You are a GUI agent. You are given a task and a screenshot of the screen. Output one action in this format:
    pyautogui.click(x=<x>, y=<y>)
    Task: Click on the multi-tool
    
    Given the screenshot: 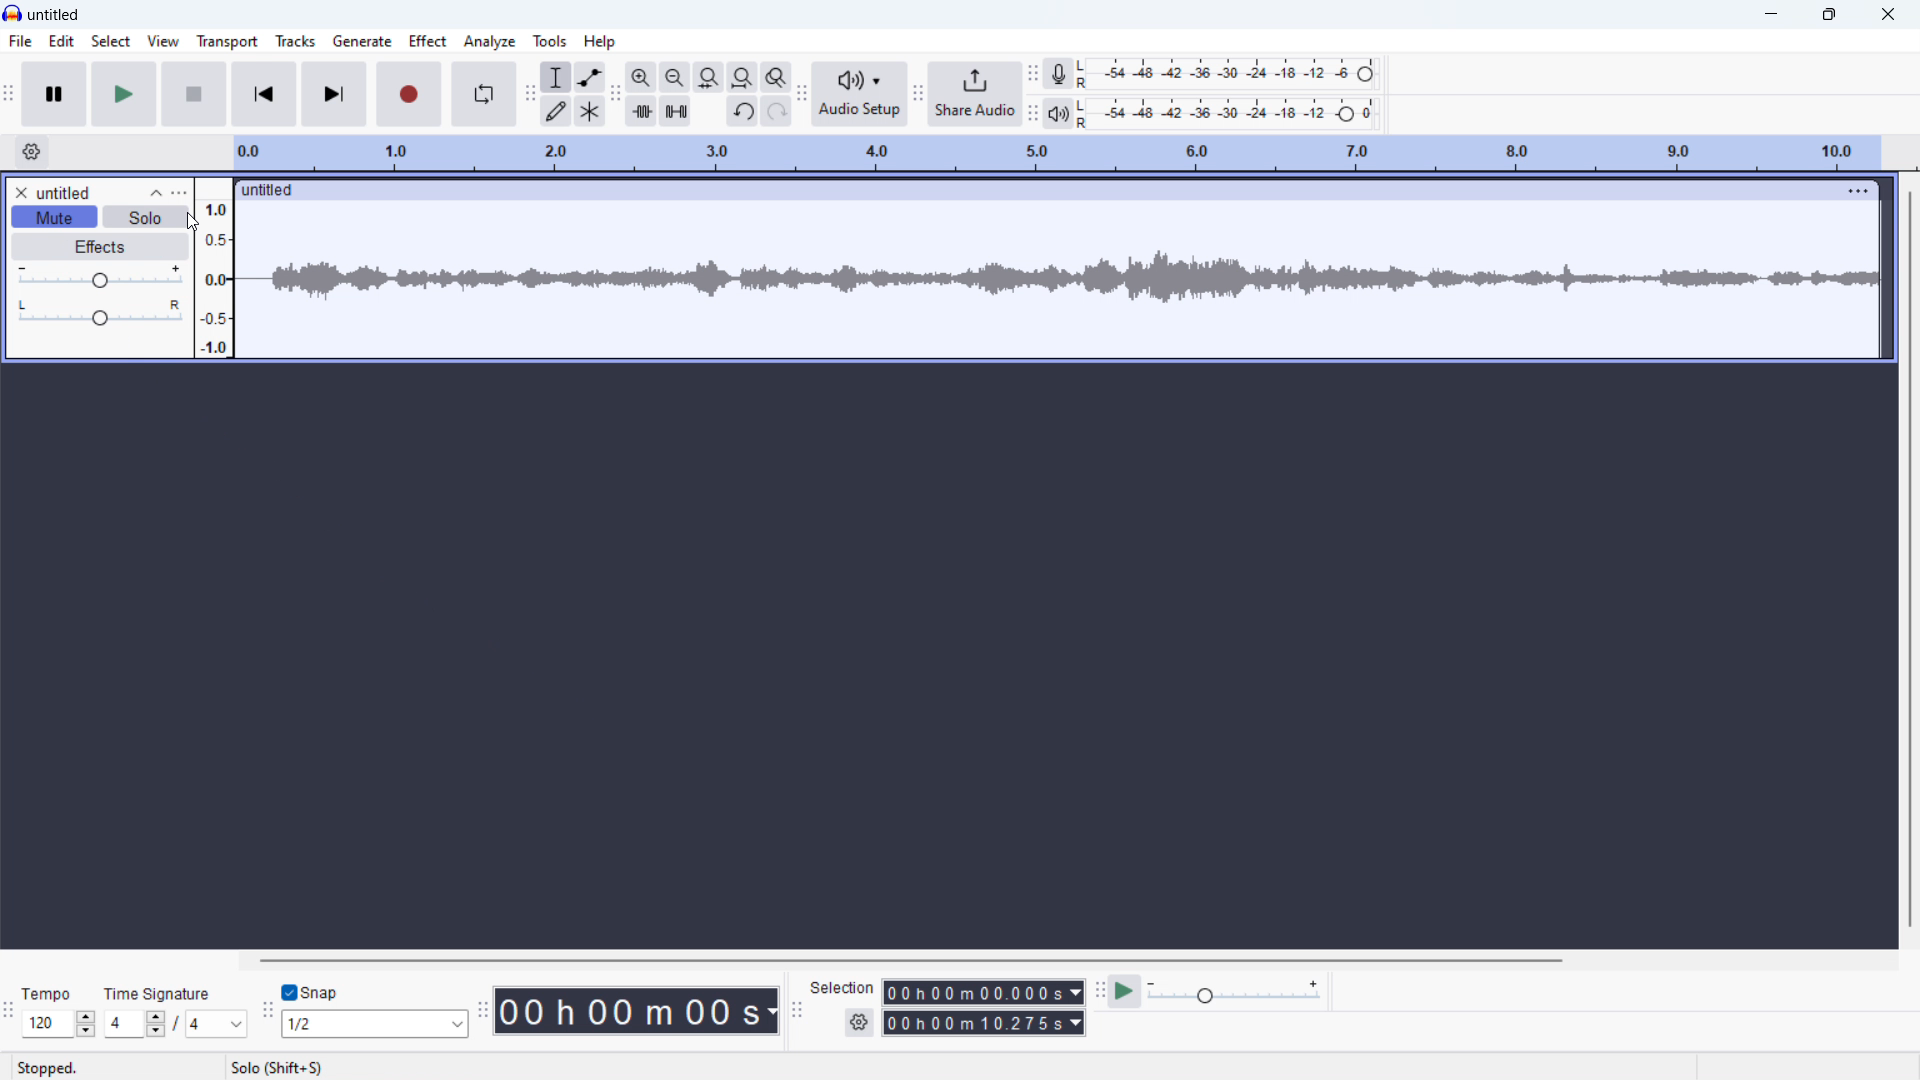 What is the action you would take?
    pyautogui.click(x=590, y=112)
    